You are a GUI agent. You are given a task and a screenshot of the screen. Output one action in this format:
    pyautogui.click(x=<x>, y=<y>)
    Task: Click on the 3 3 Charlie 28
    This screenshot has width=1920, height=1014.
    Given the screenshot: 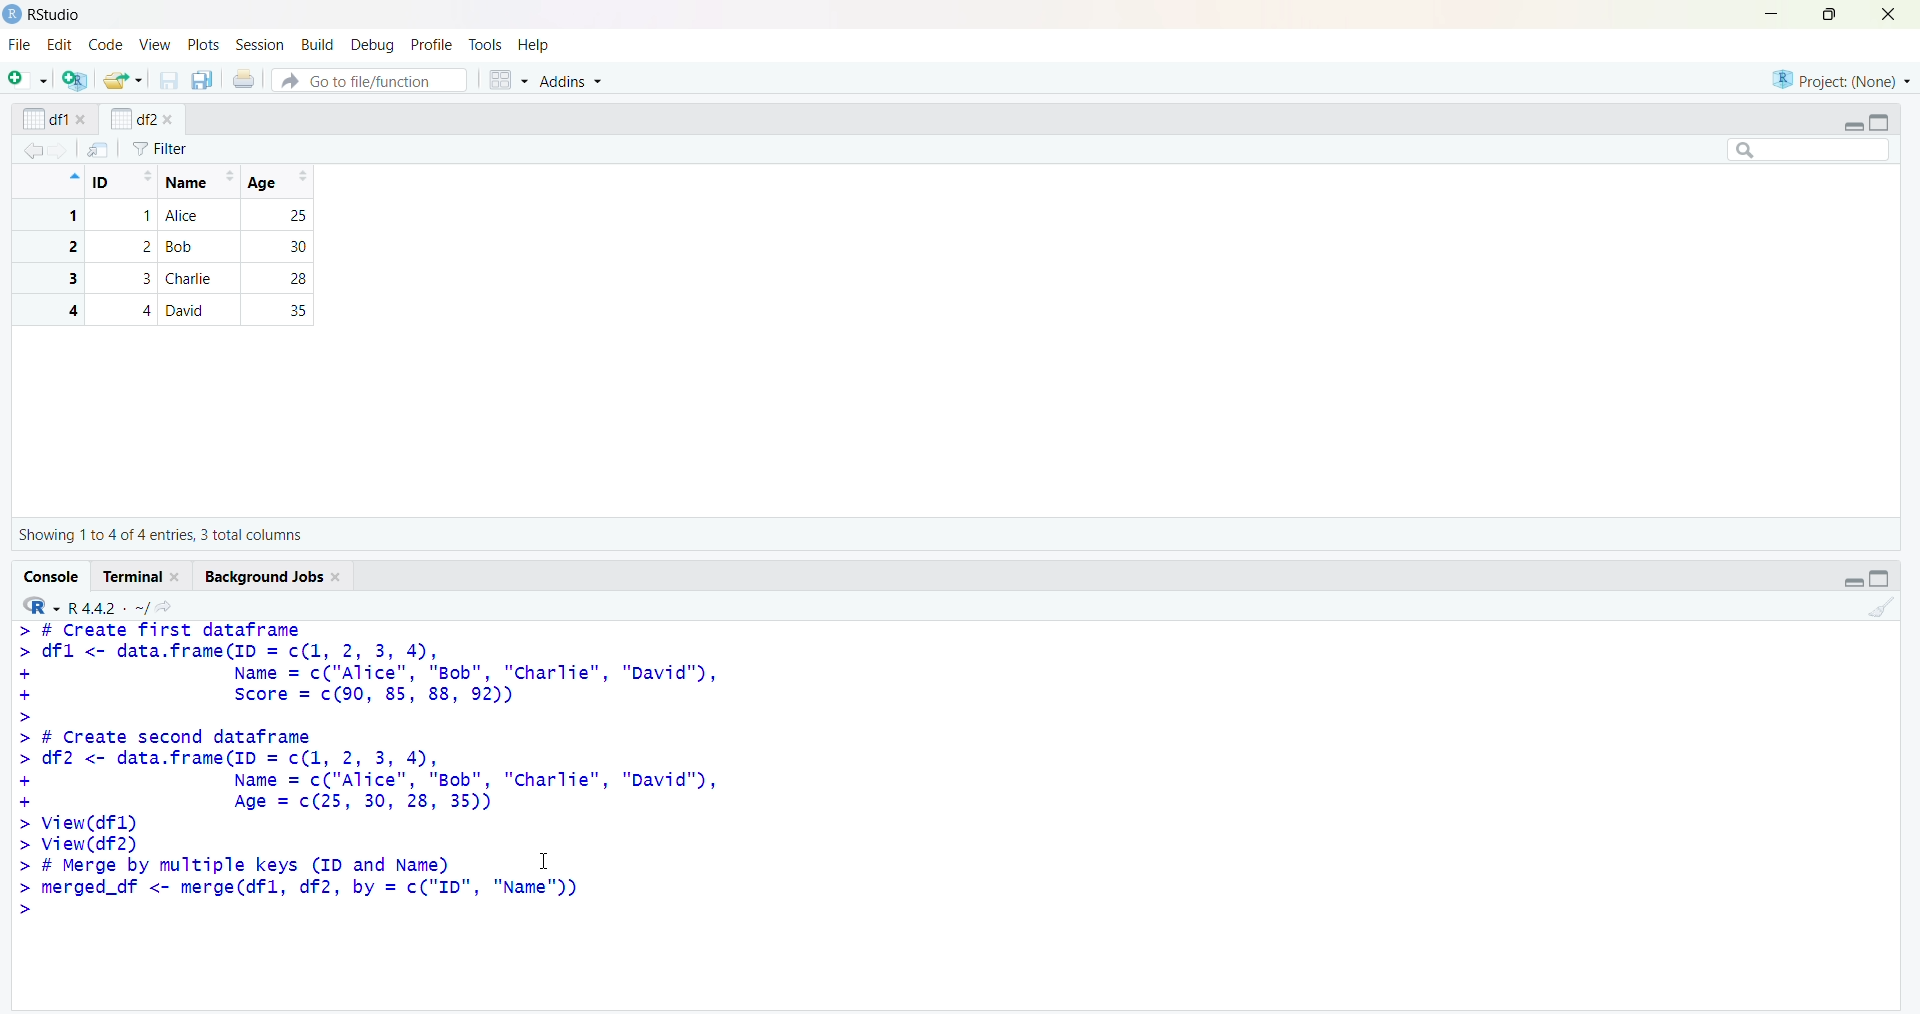 What is the action you would take?
    pyautogui.click(x=172, y=278)
    